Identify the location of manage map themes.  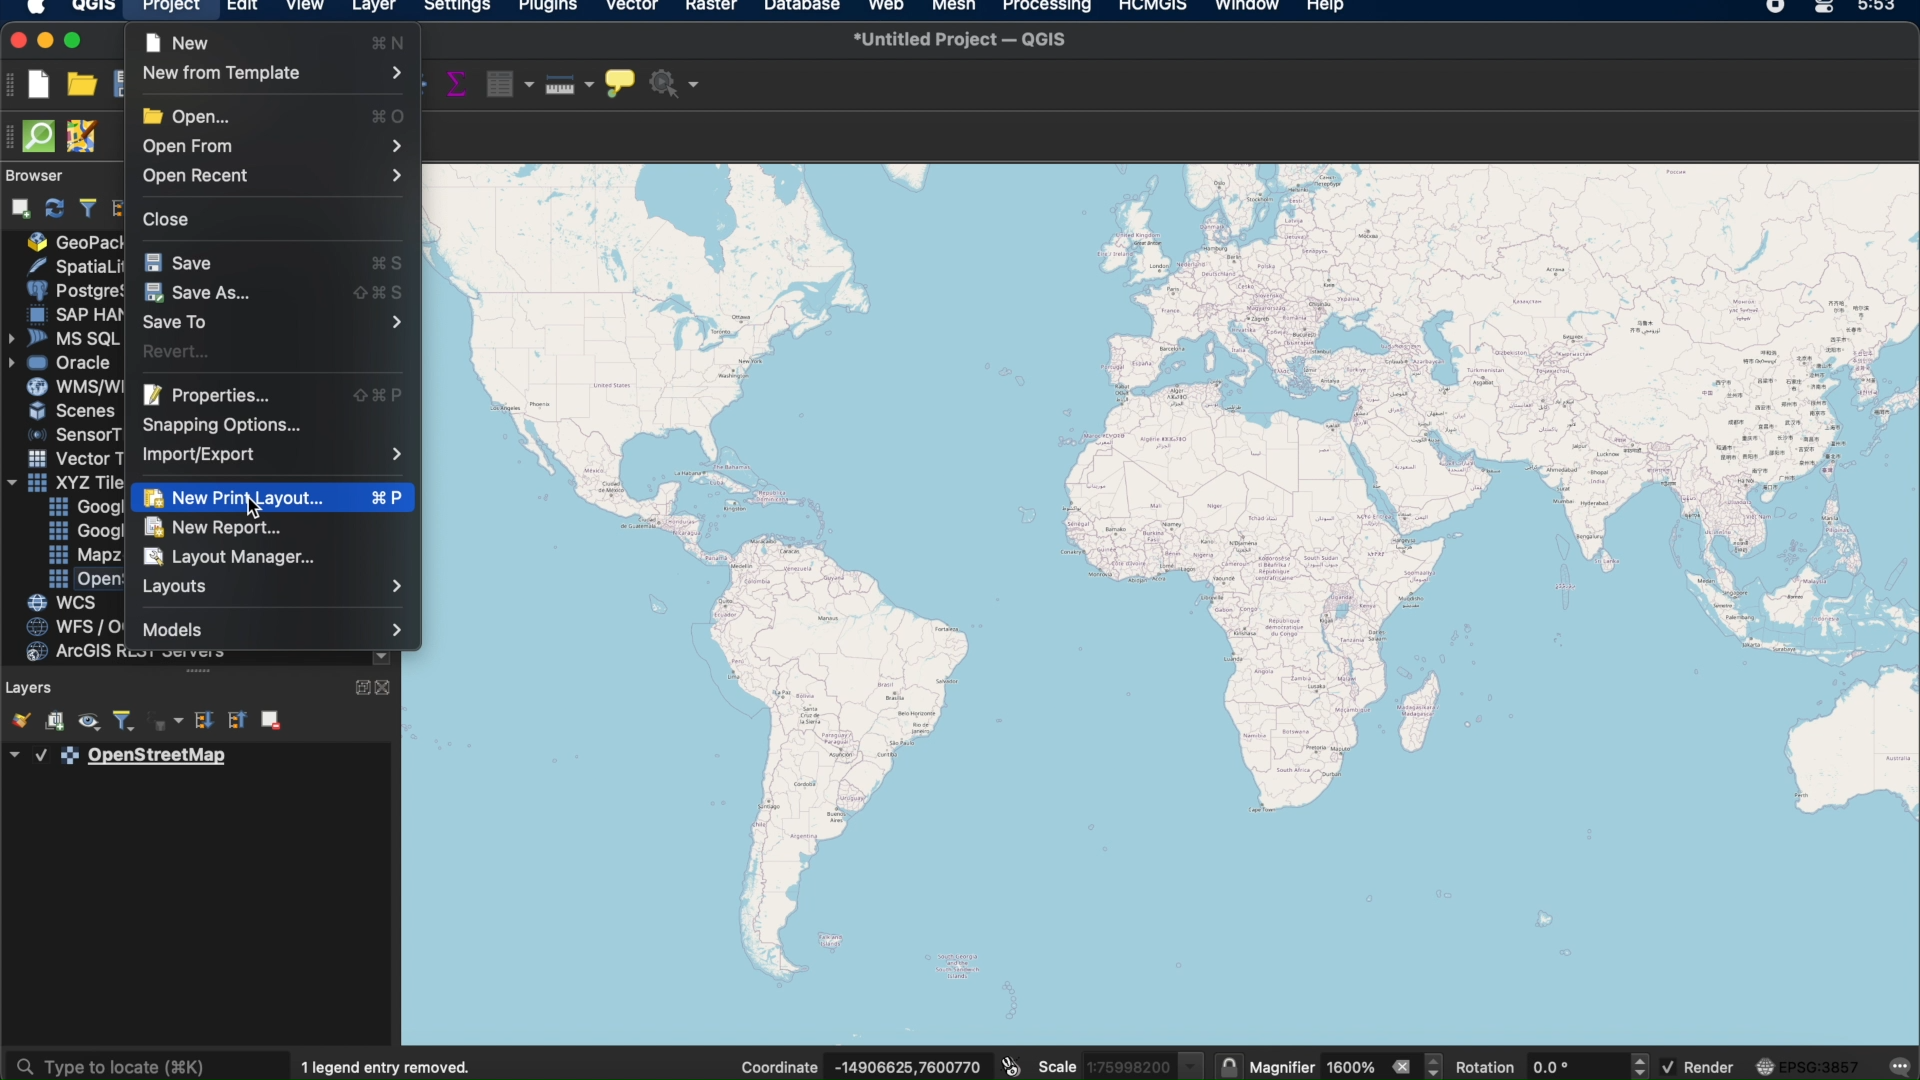
(91, 722).